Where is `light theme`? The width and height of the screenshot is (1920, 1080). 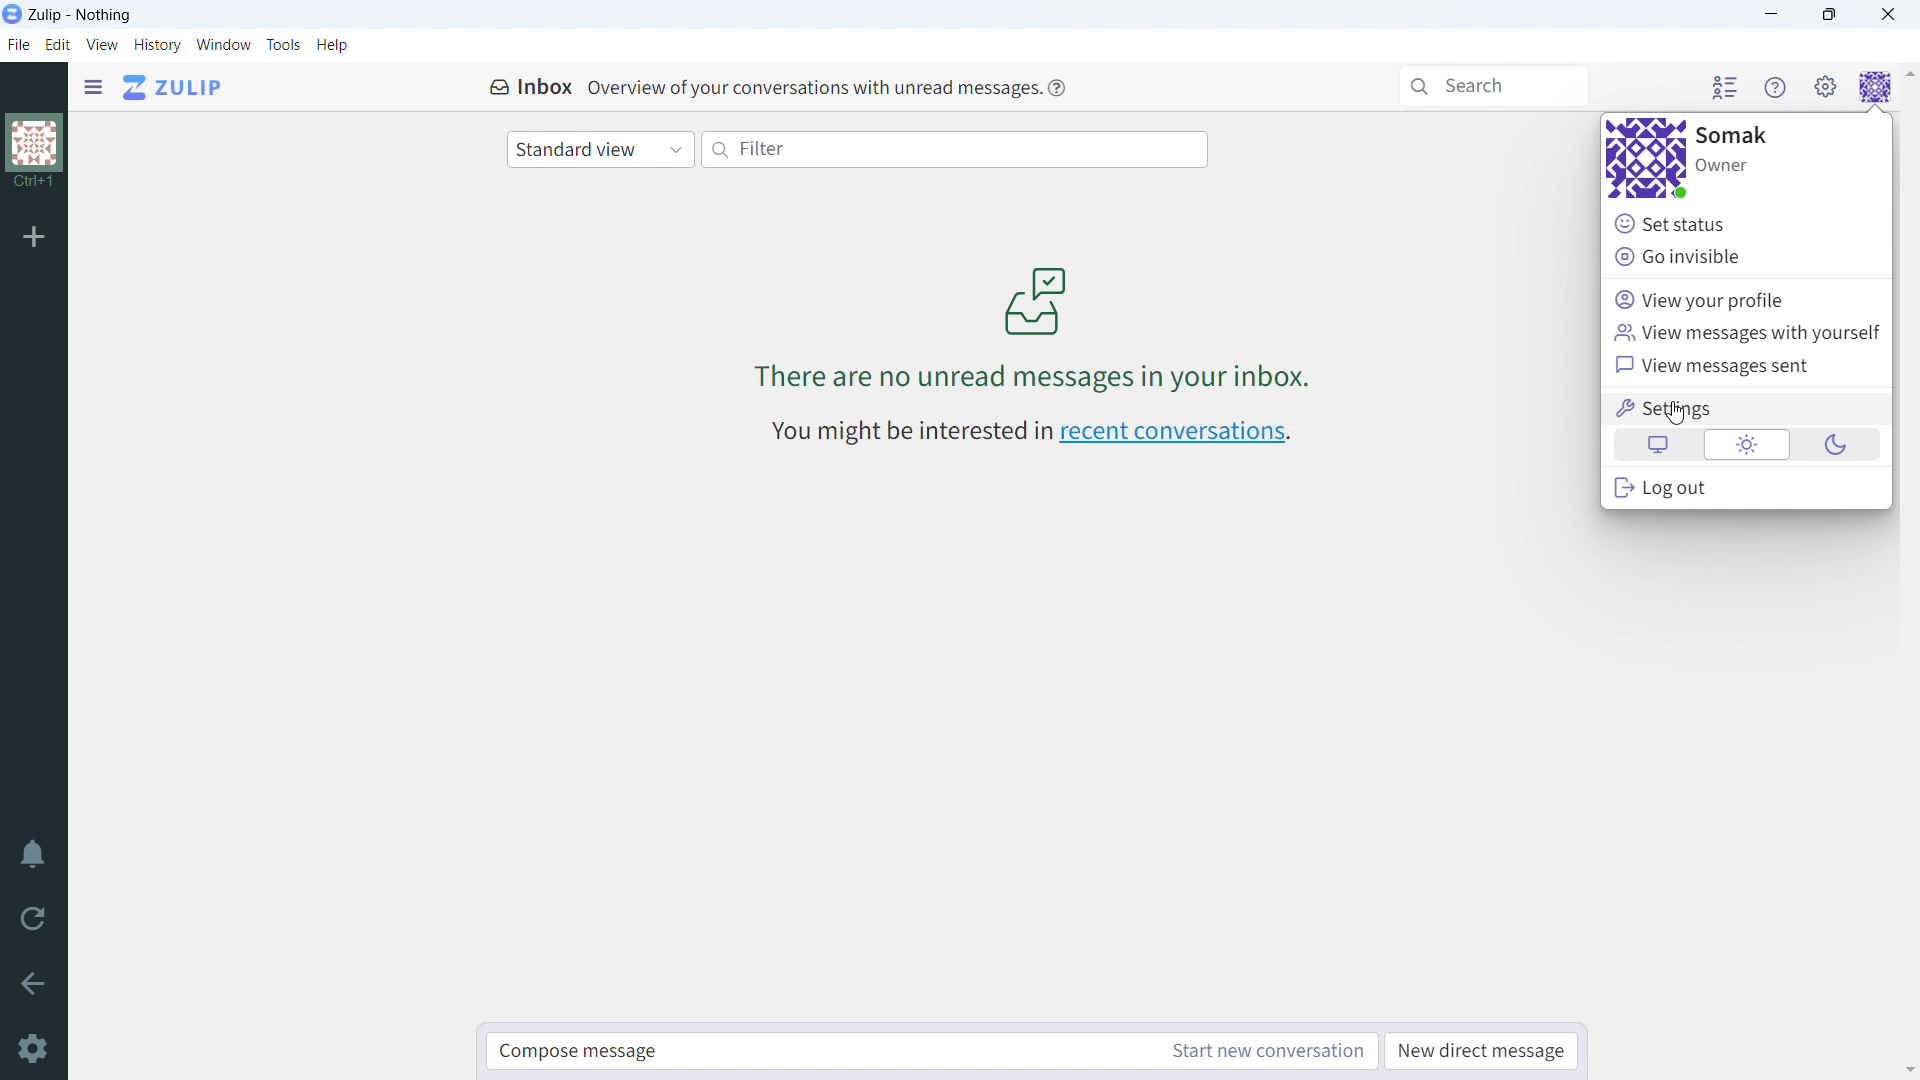
light theme is located at coordinates (1745, 444).